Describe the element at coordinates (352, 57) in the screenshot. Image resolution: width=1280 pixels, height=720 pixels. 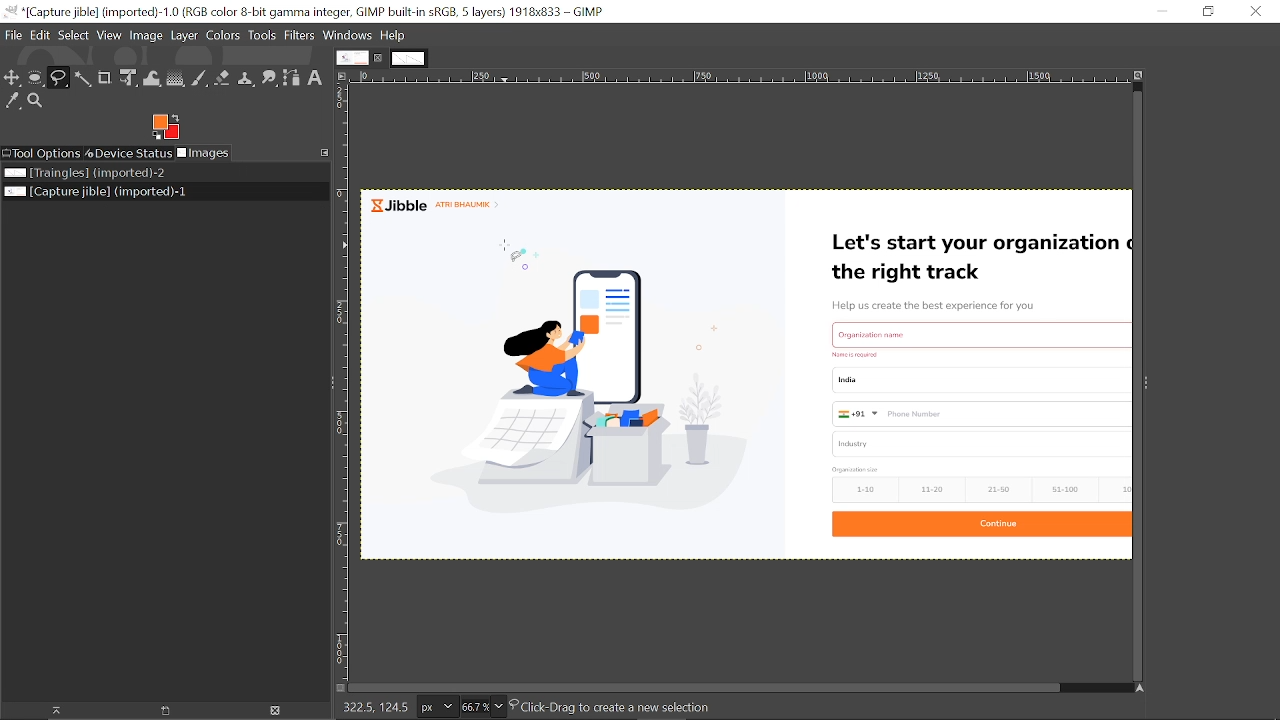
I see `Current tab` at that location.